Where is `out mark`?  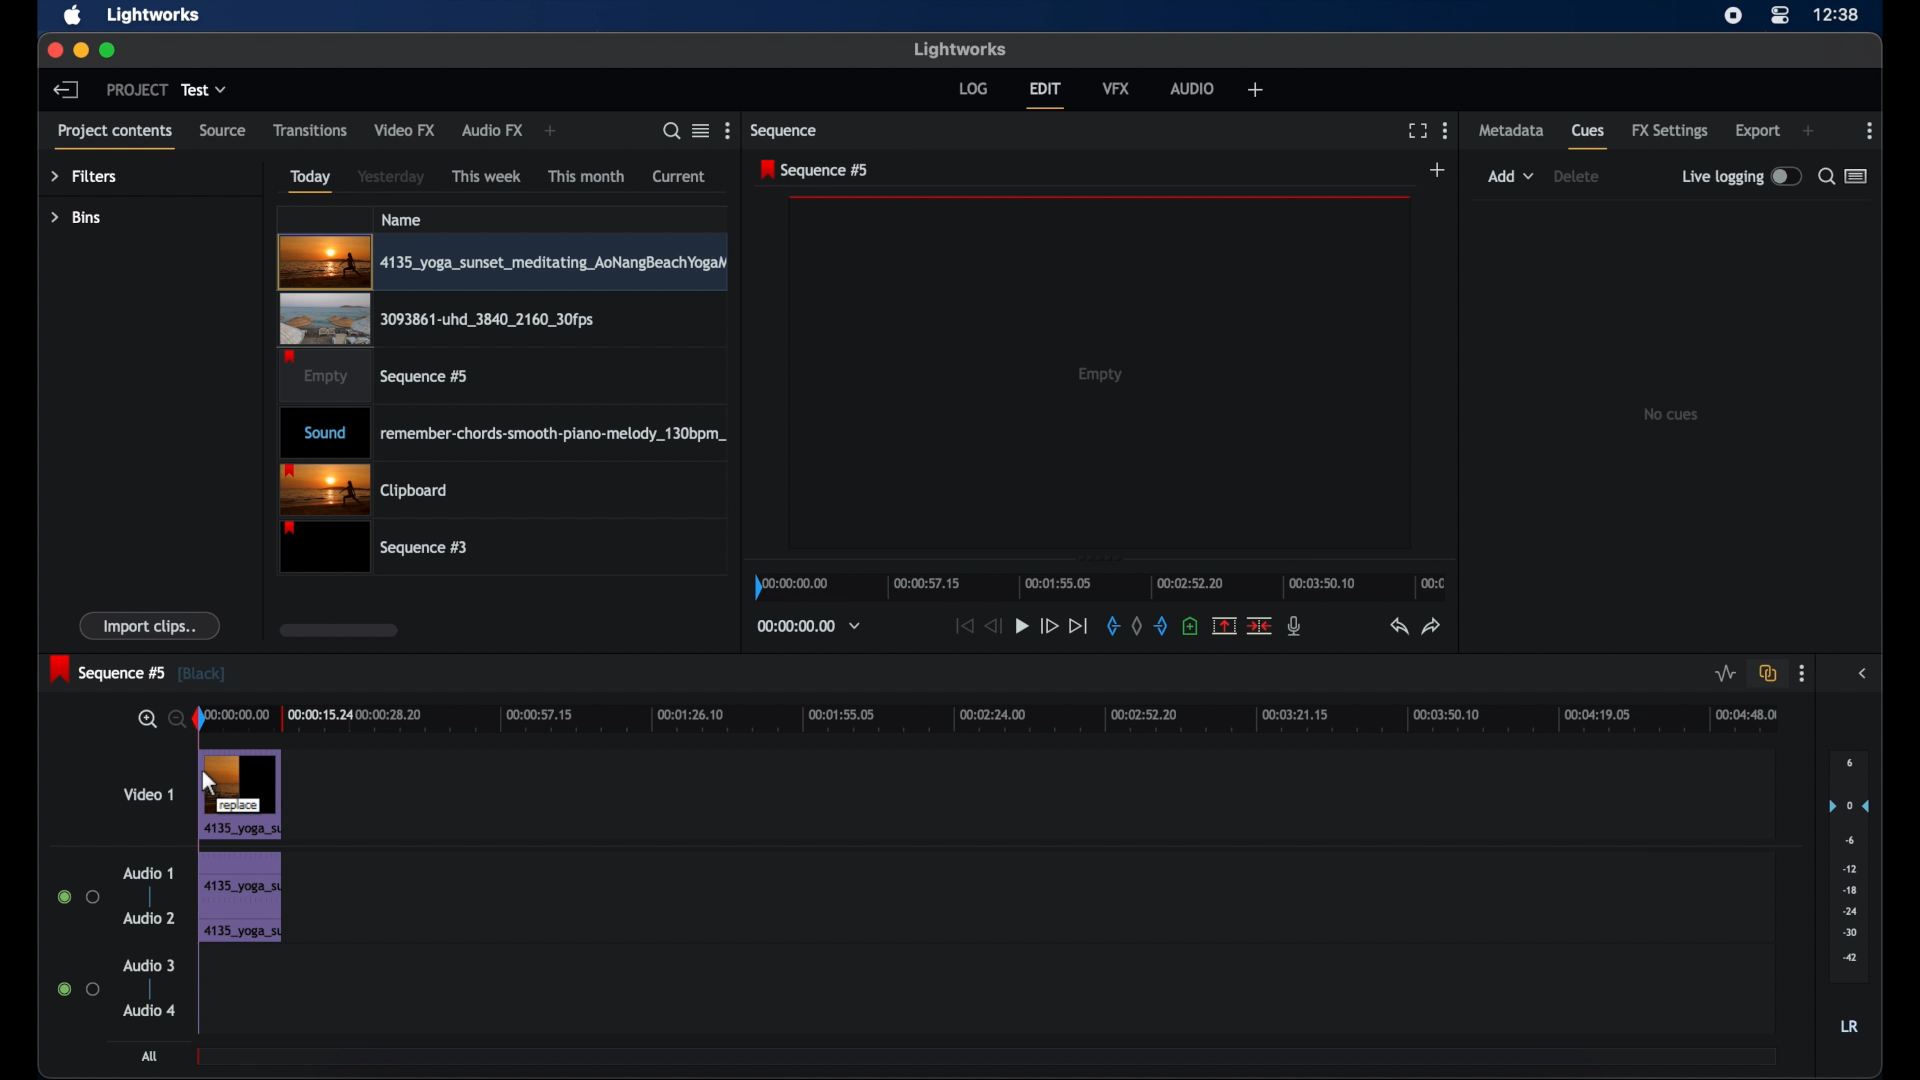
out mark is located at coordinates (1159, 625).